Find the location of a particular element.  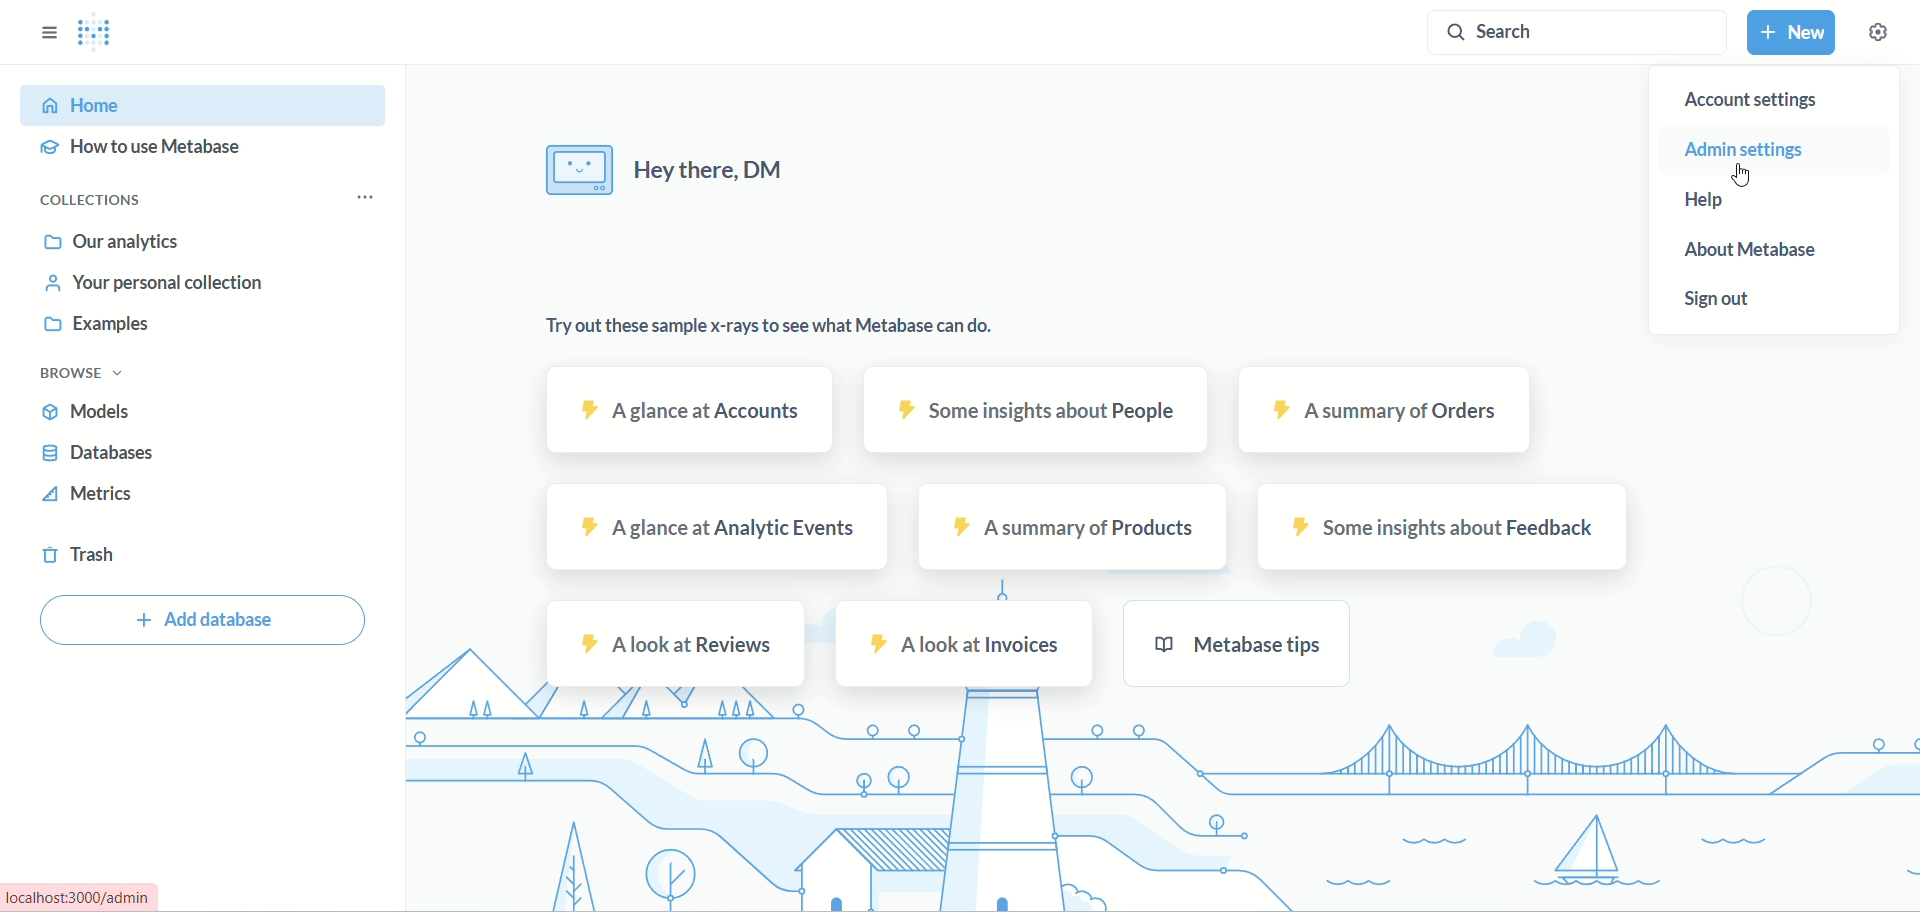

examples is located at coordinates (103, 322).